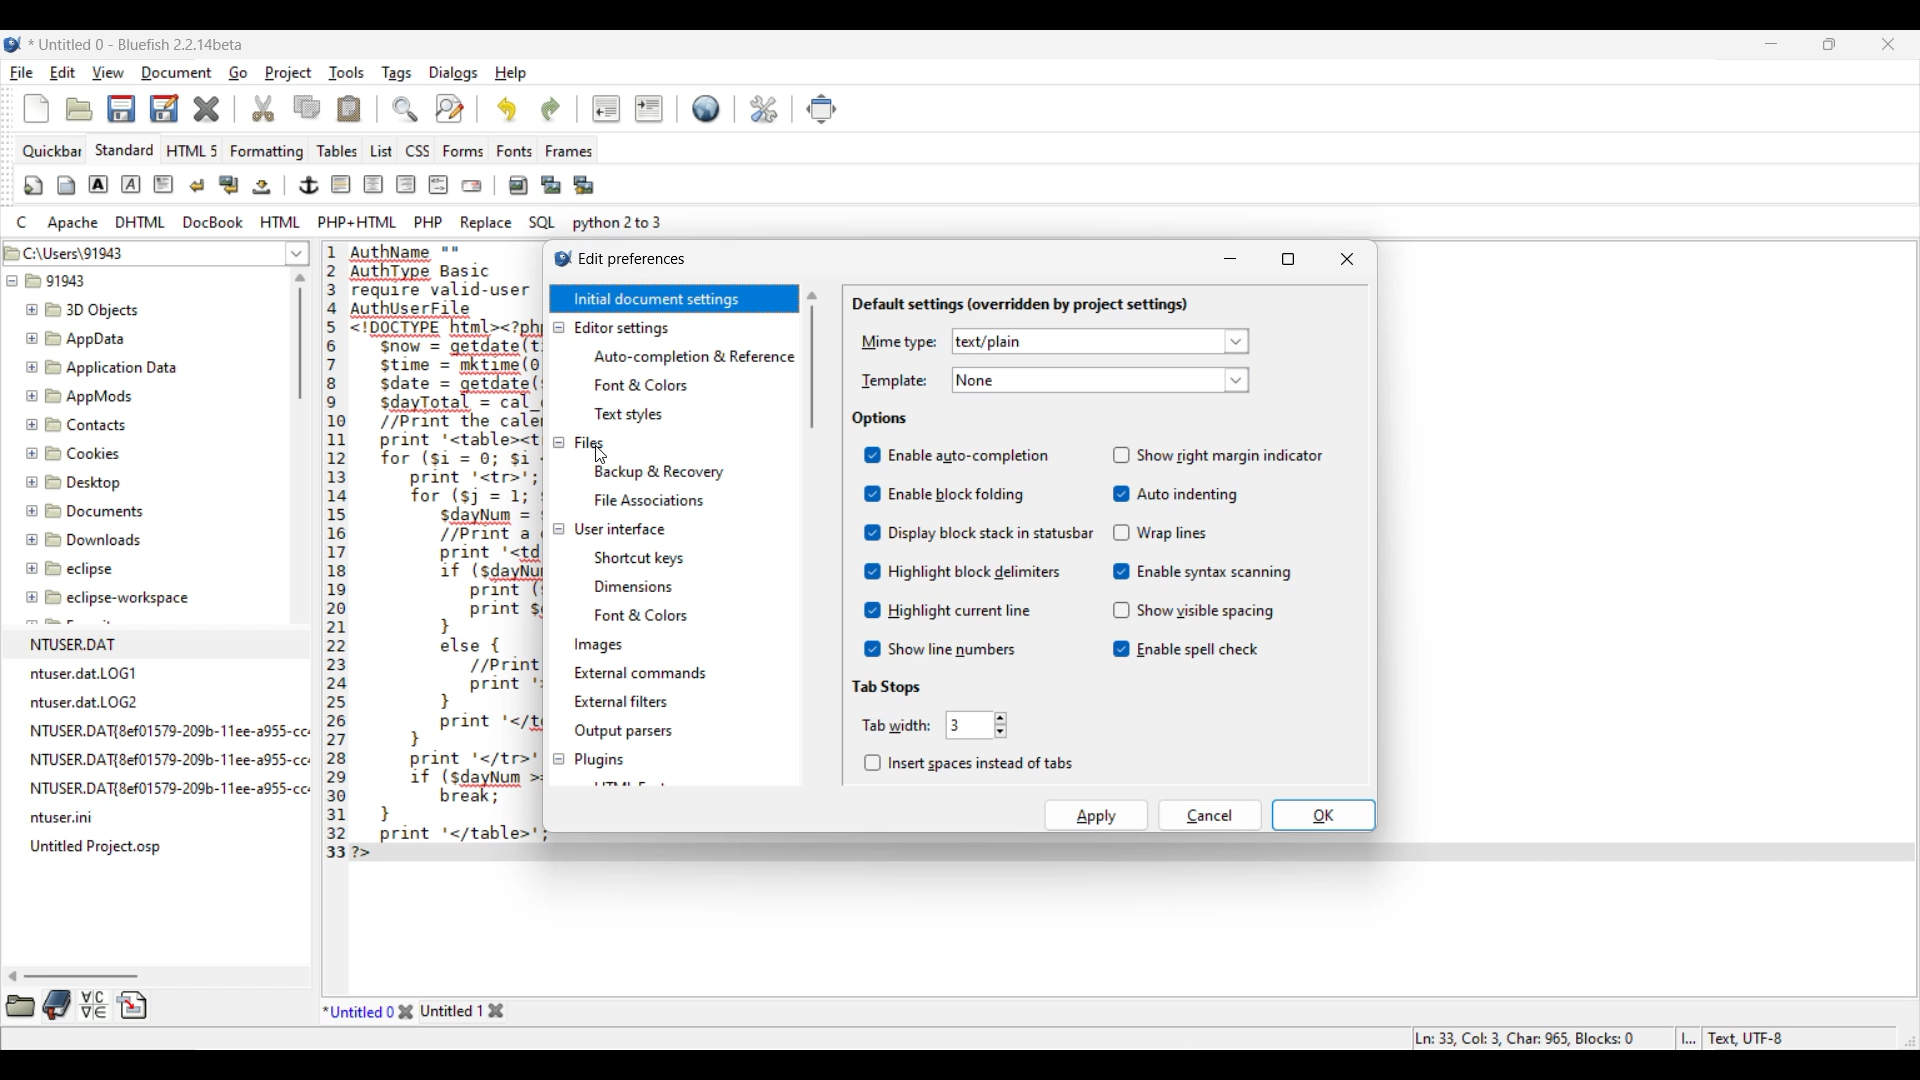  I want to click on Go menu, so click(238, 72).